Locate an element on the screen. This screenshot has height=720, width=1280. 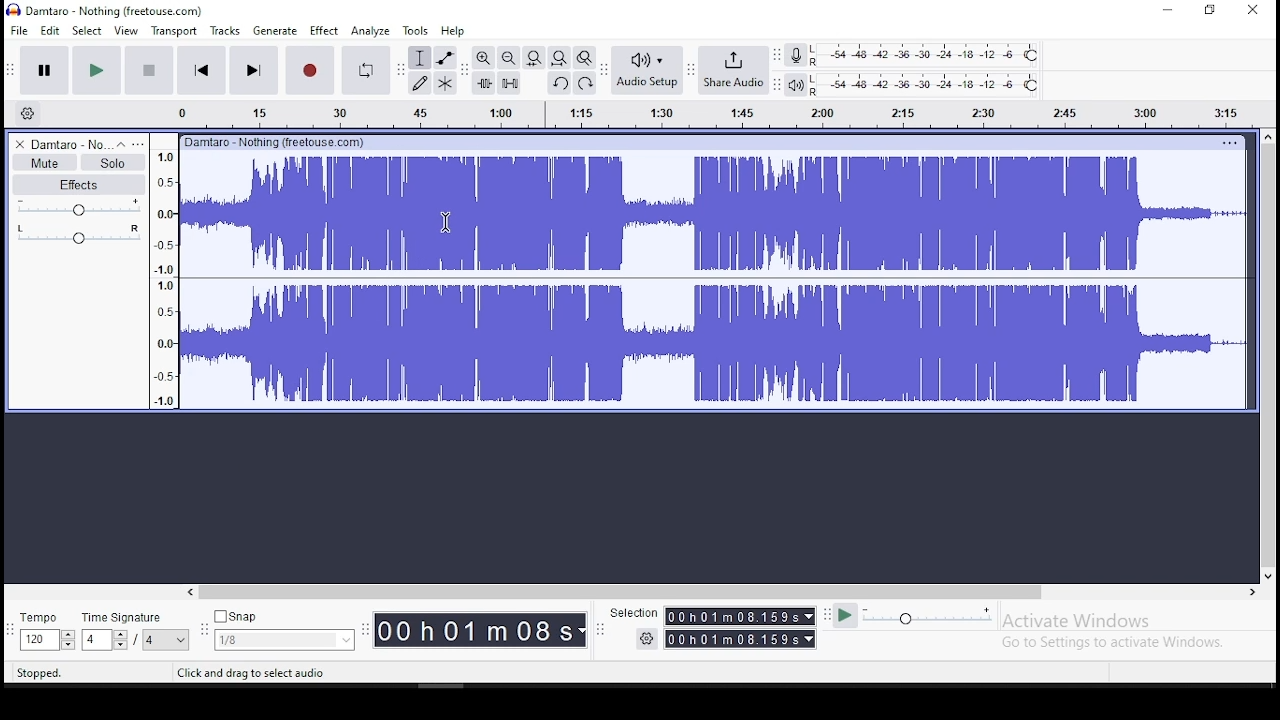
transport is located at coordinates (172, 31).